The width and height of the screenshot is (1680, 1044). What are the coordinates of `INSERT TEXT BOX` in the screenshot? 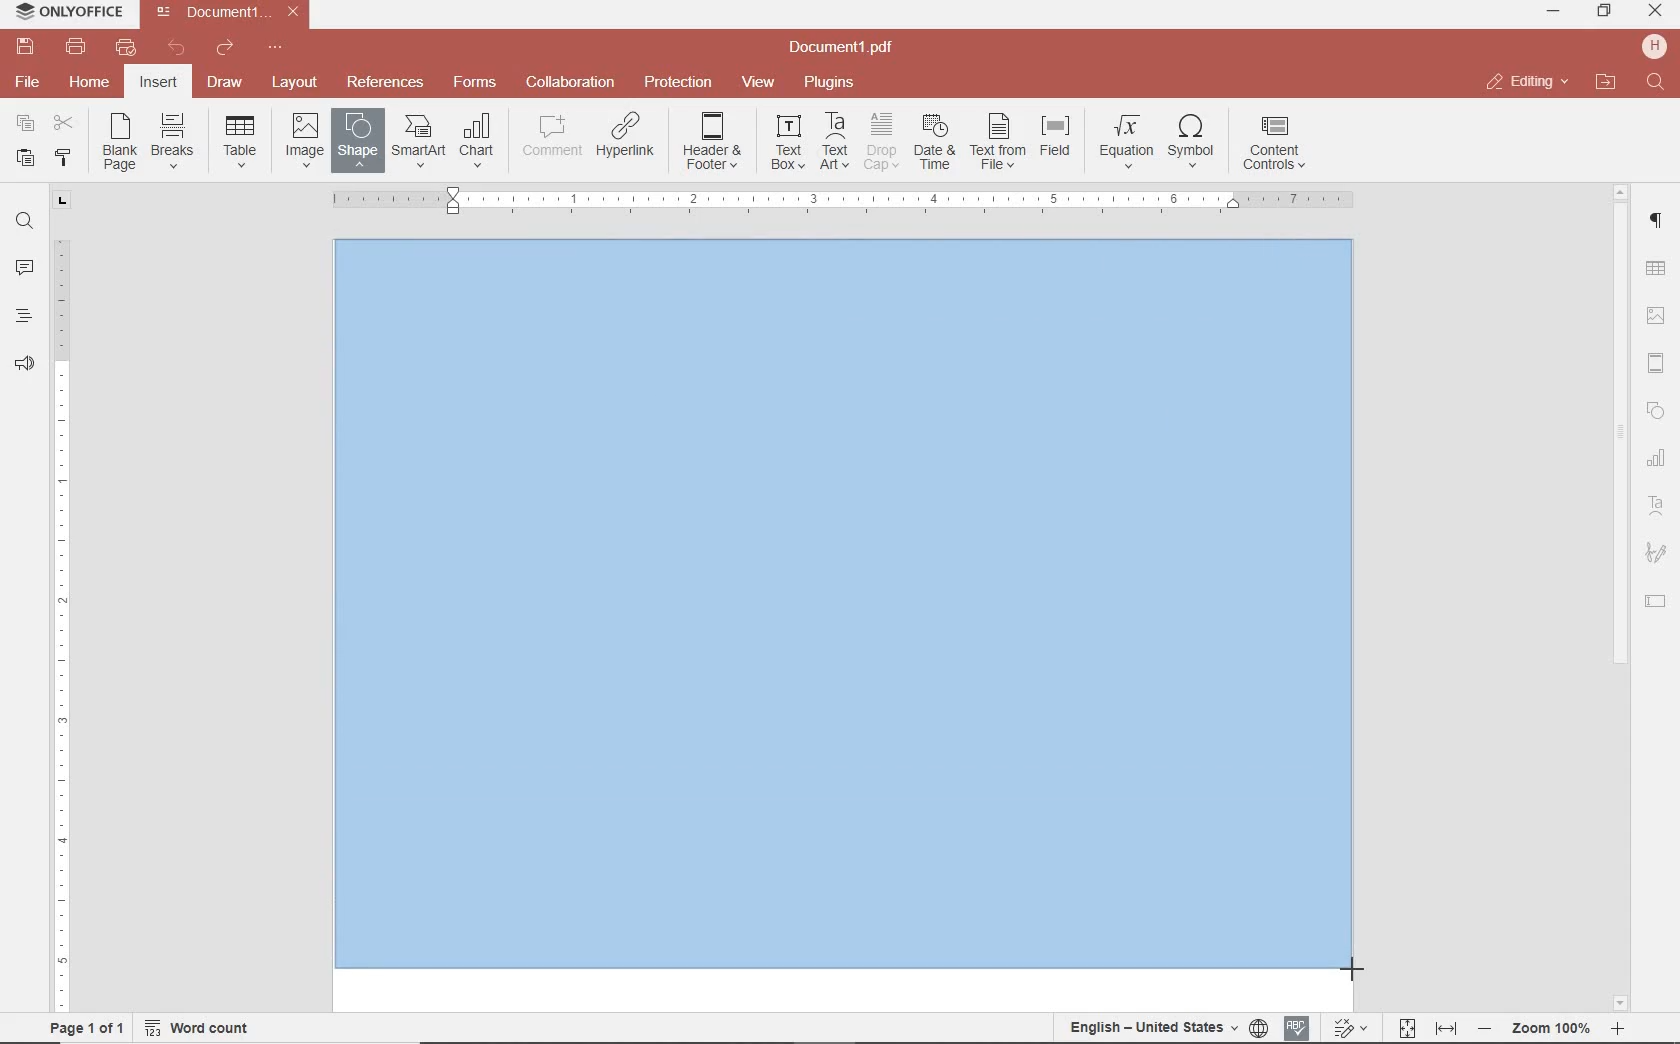 It's located at (787, 141).